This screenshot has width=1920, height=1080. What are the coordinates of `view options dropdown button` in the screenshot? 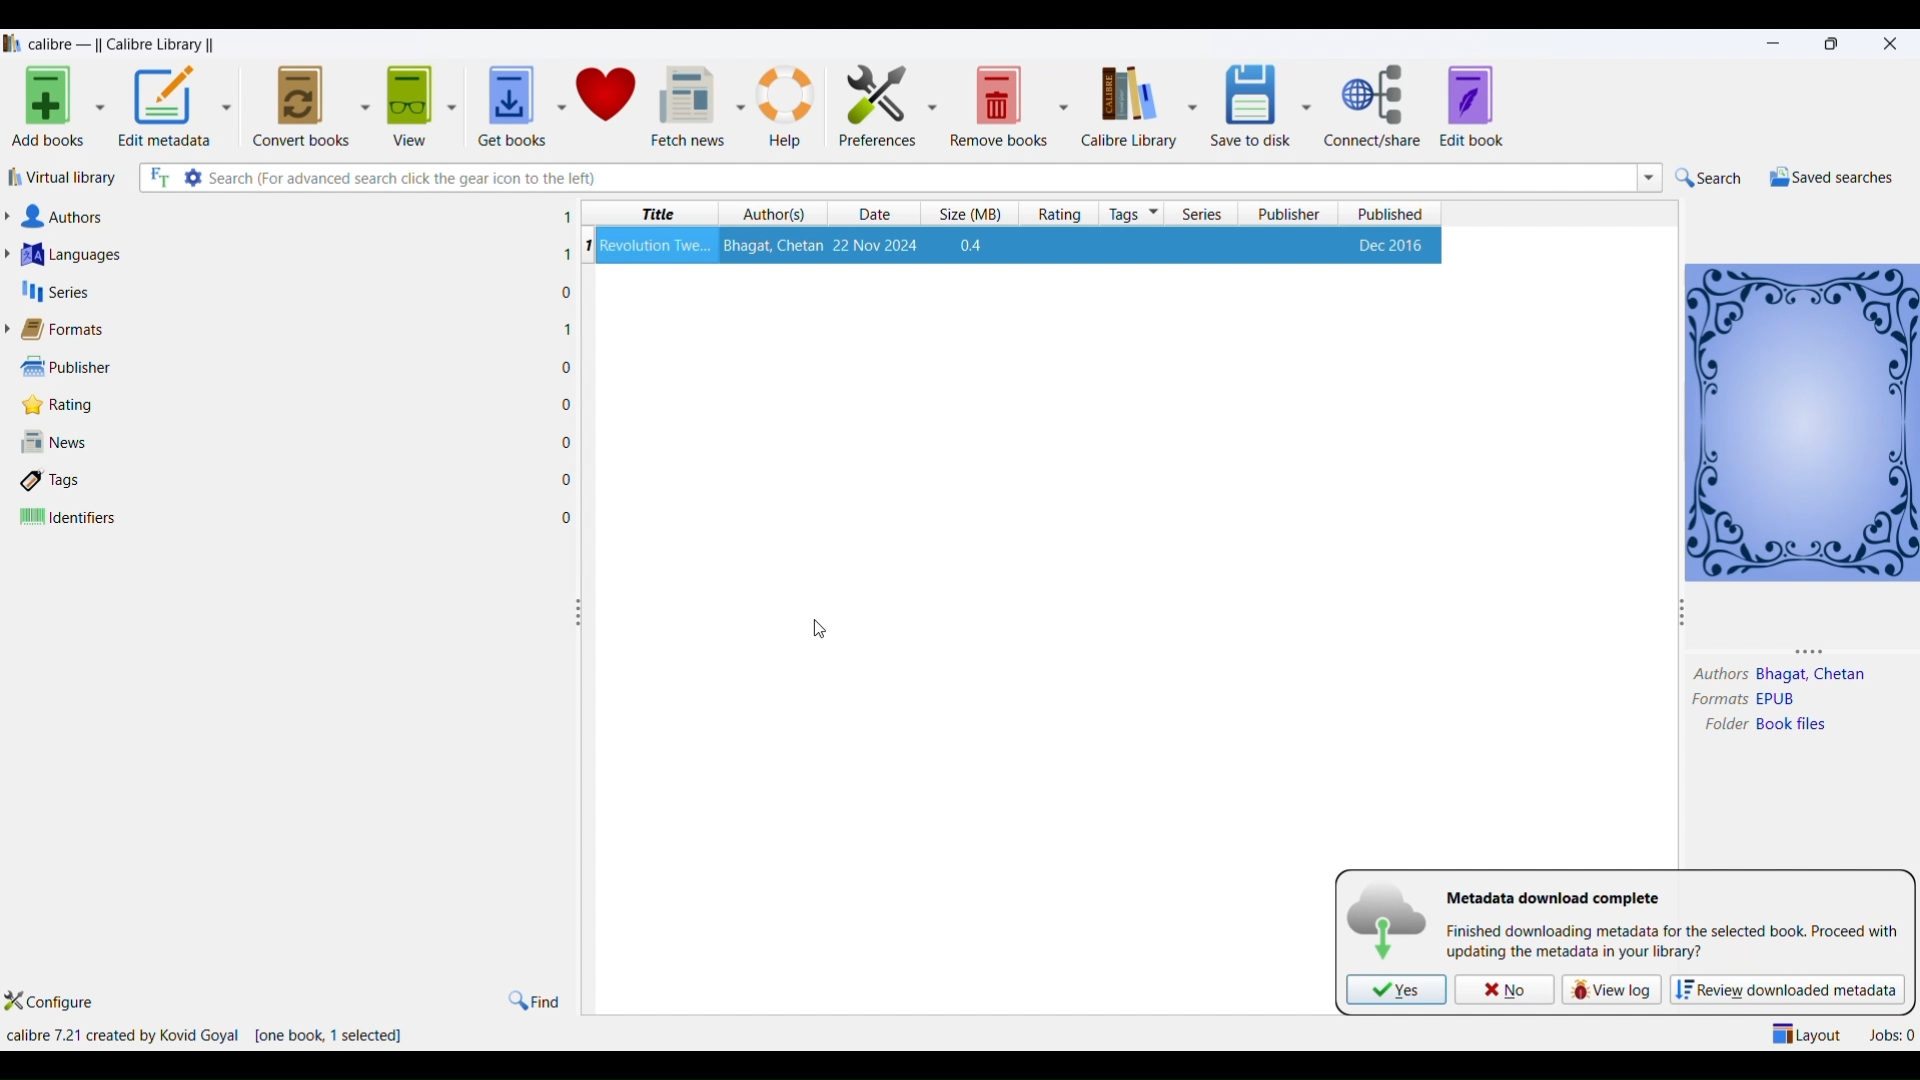 It's located at (449, 99).